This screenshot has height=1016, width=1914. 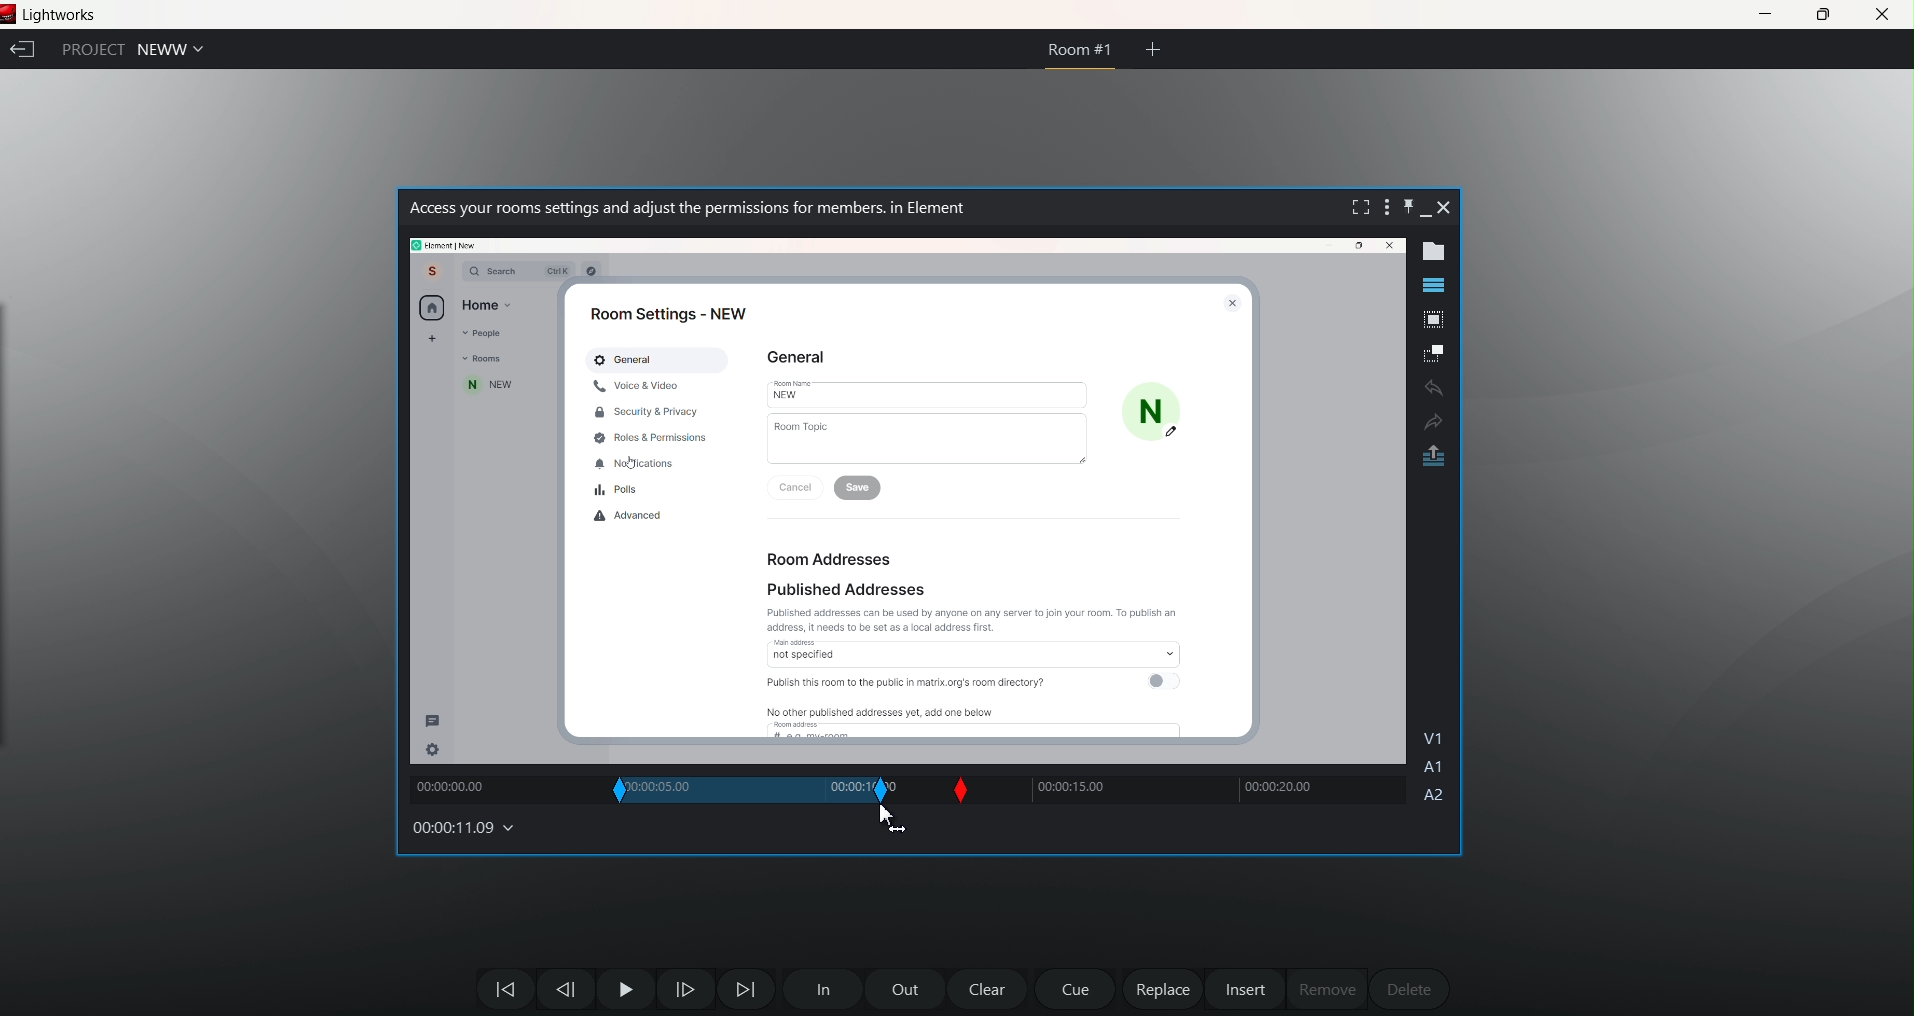 I want to click on ctrl k, so click(x=558, y=271).